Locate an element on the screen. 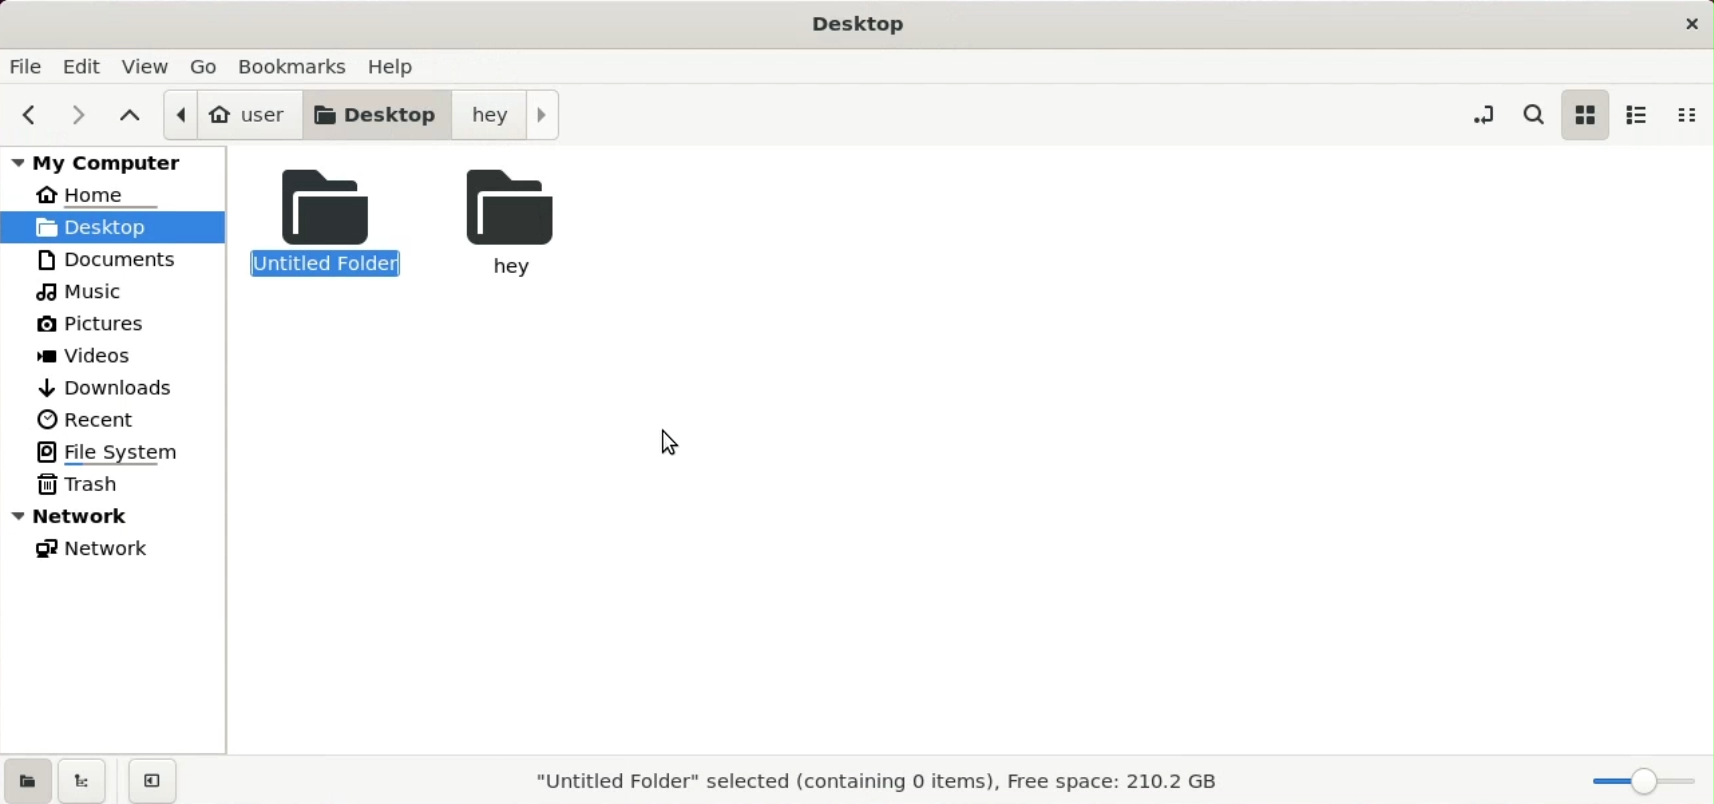 This screenshot has width=1714, height=804. parent folder is located at coordinates (131, 112).